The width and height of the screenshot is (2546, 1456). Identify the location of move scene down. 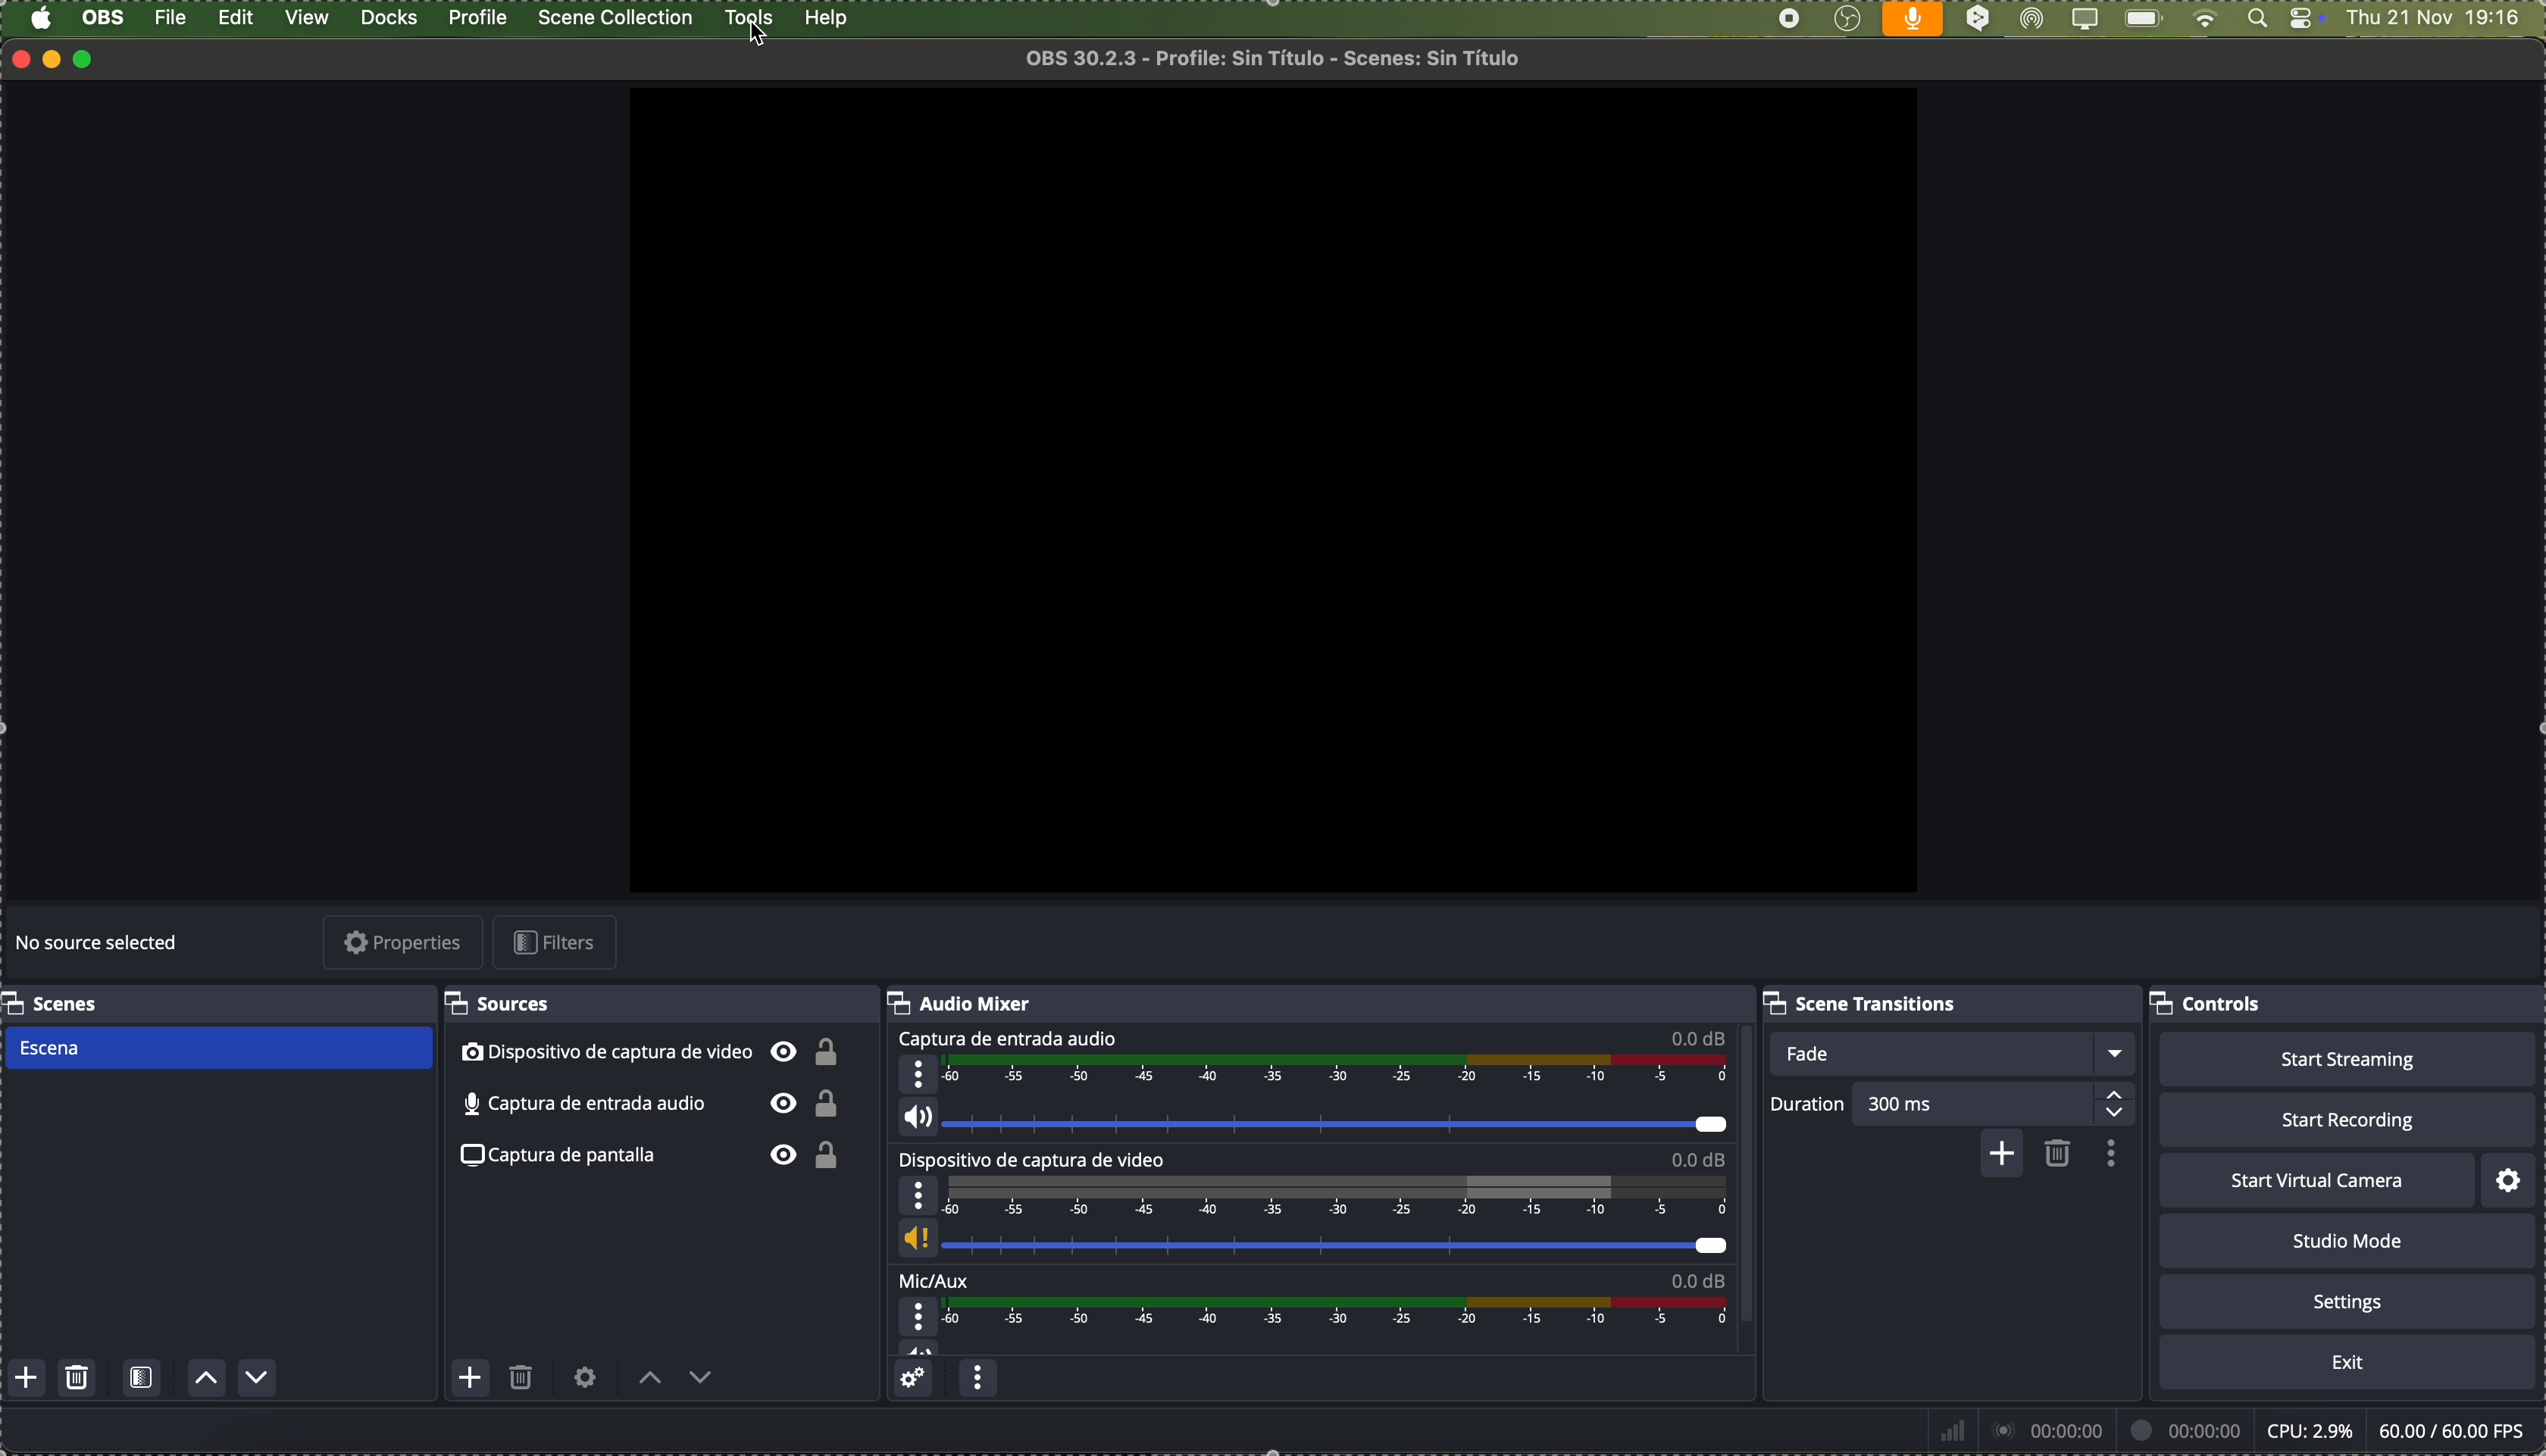
(258, 1378).